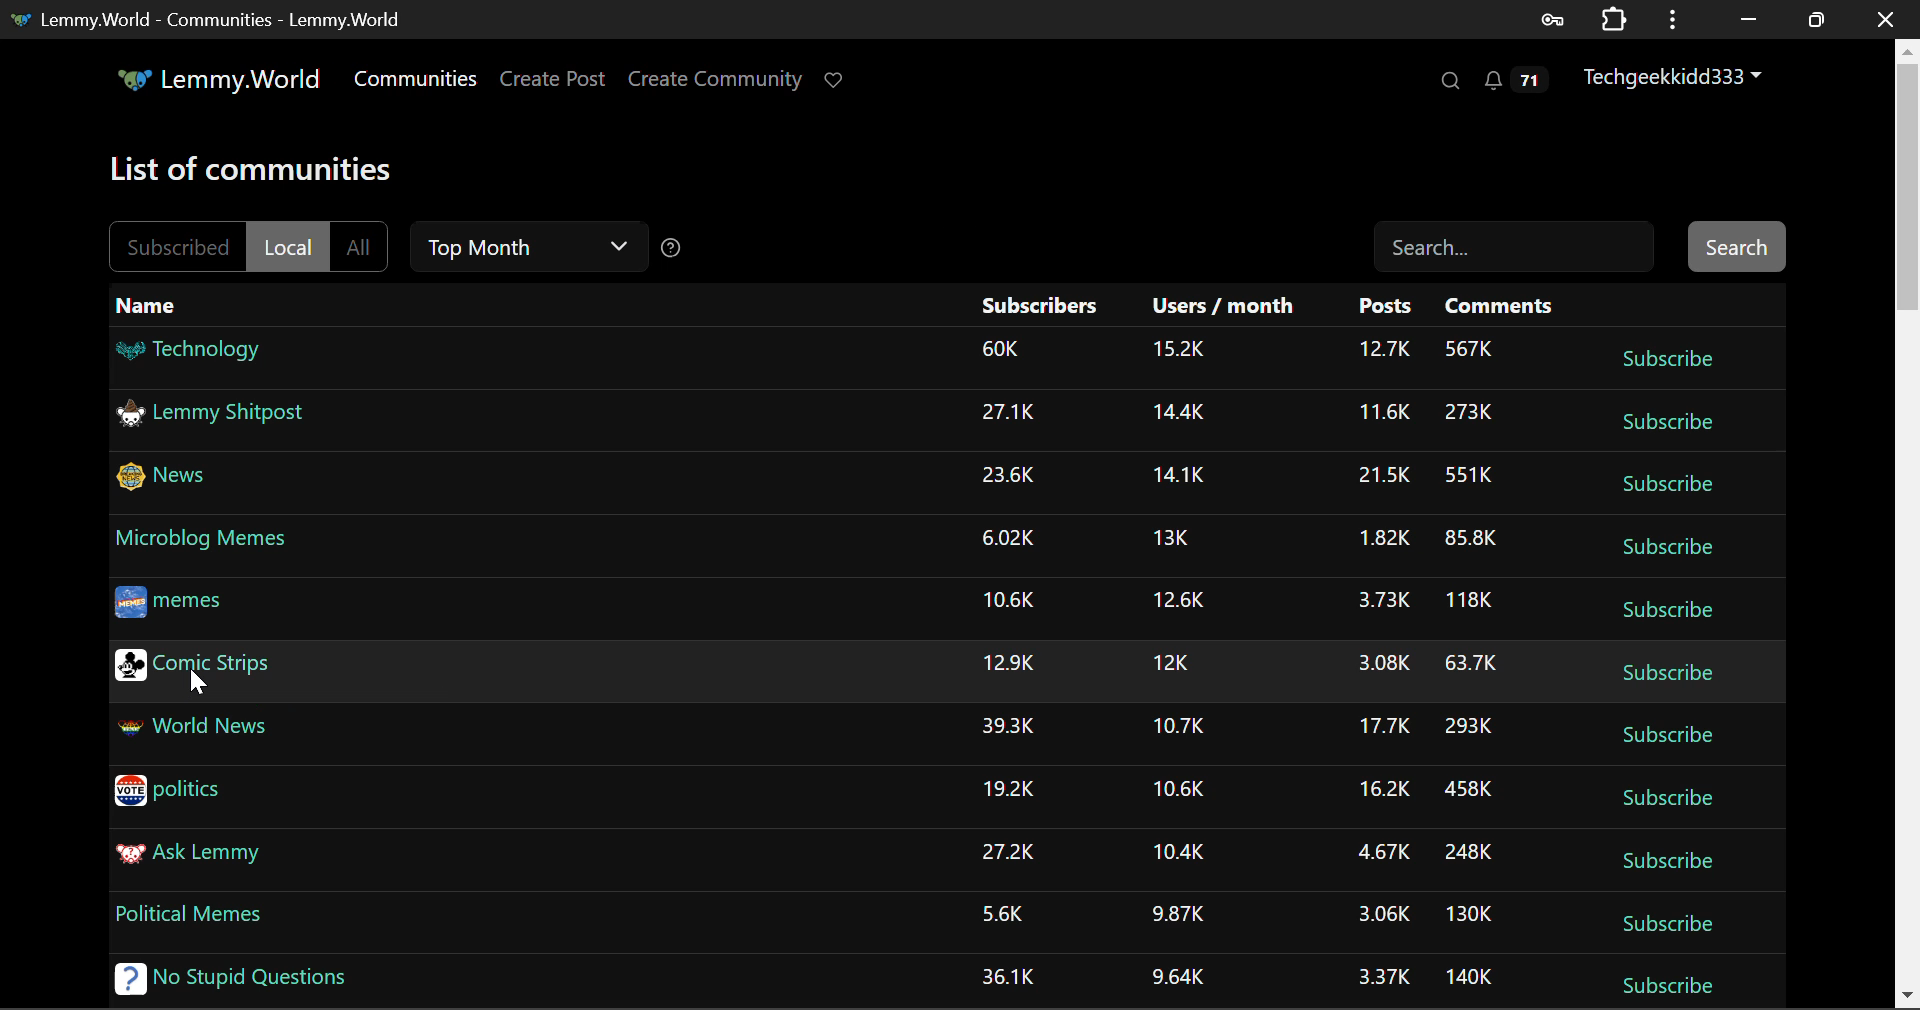  What do you see at coordinates (1471, 663) in the screenshot?
I see `63.7K` at bounding box center [1471, 663].